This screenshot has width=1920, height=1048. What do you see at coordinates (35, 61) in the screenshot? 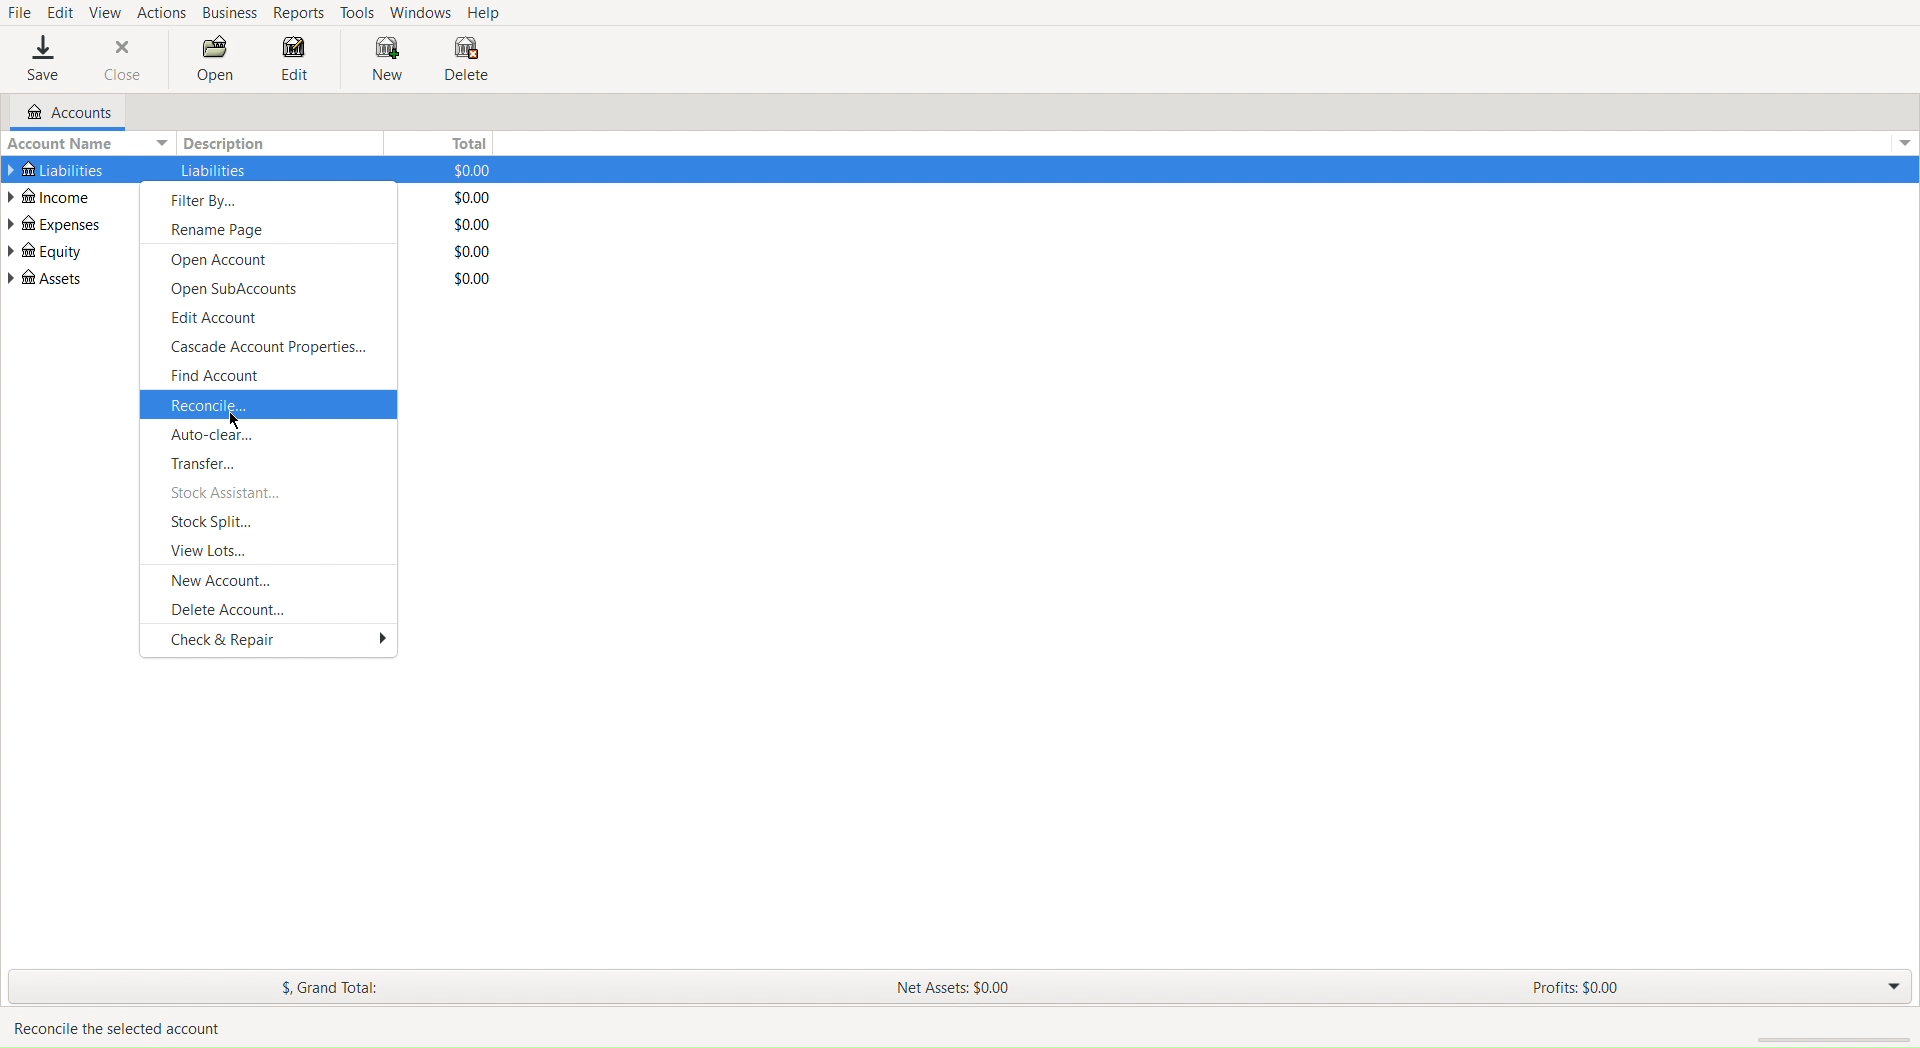
I see `Save` at bounding box center [35, 61].